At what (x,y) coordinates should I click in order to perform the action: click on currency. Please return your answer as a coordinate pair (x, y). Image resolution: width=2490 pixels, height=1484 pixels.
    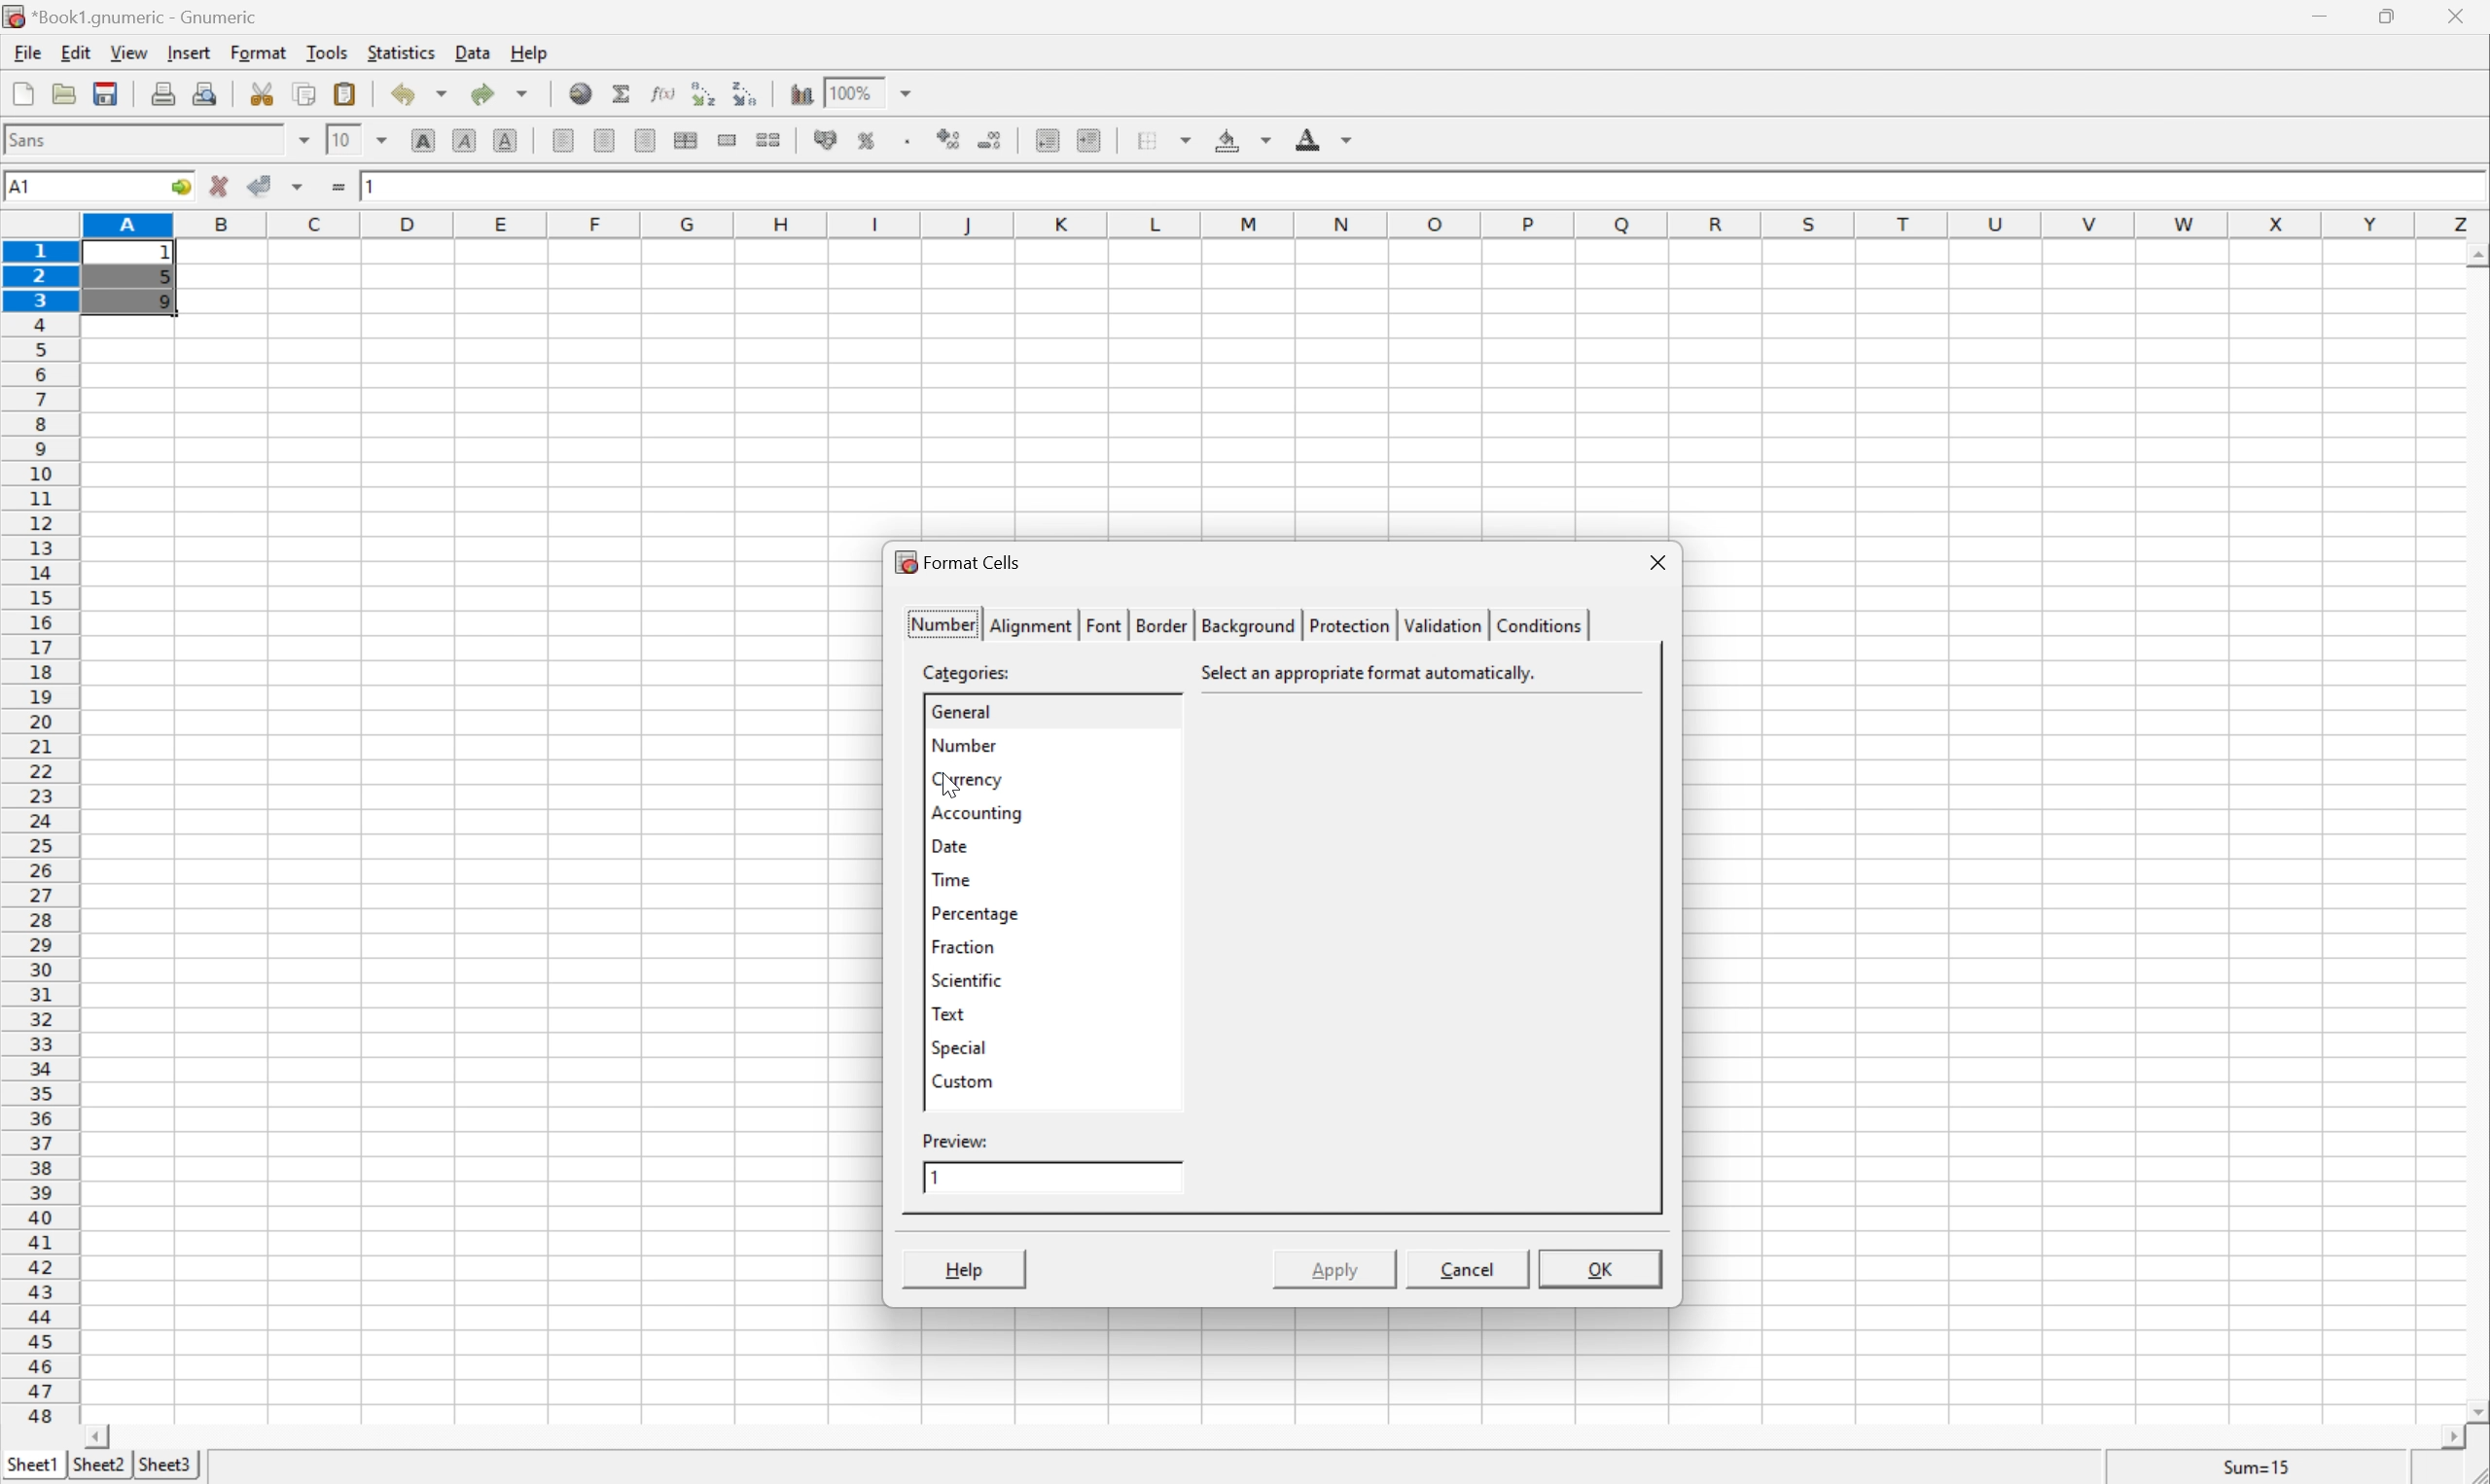
    Looking at the image, I should click on (965, 779).